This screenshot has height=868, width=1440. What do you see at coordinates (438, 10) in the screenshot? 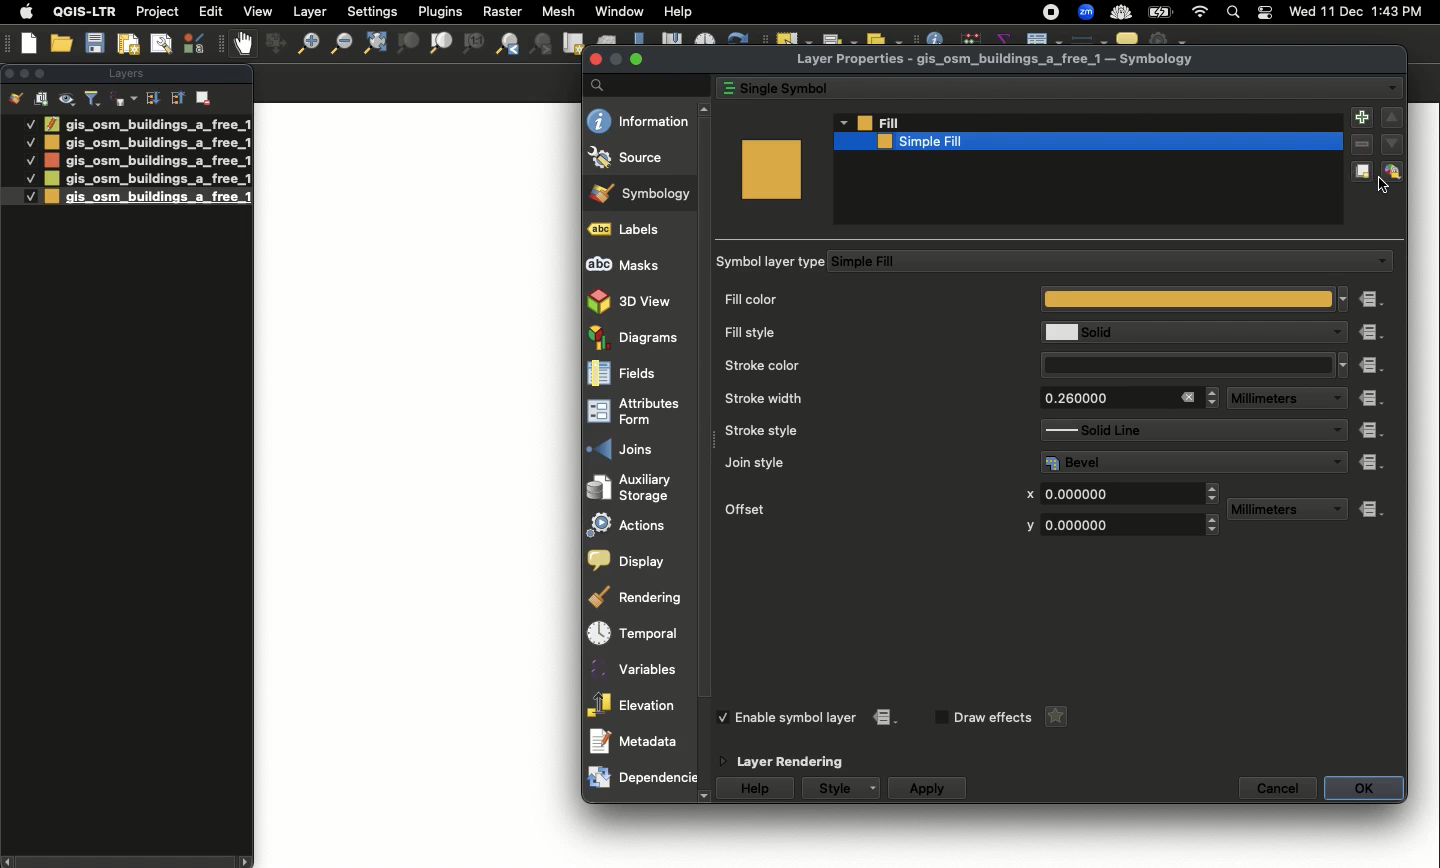
I see `Plugins` at bounding box center [438, 10].